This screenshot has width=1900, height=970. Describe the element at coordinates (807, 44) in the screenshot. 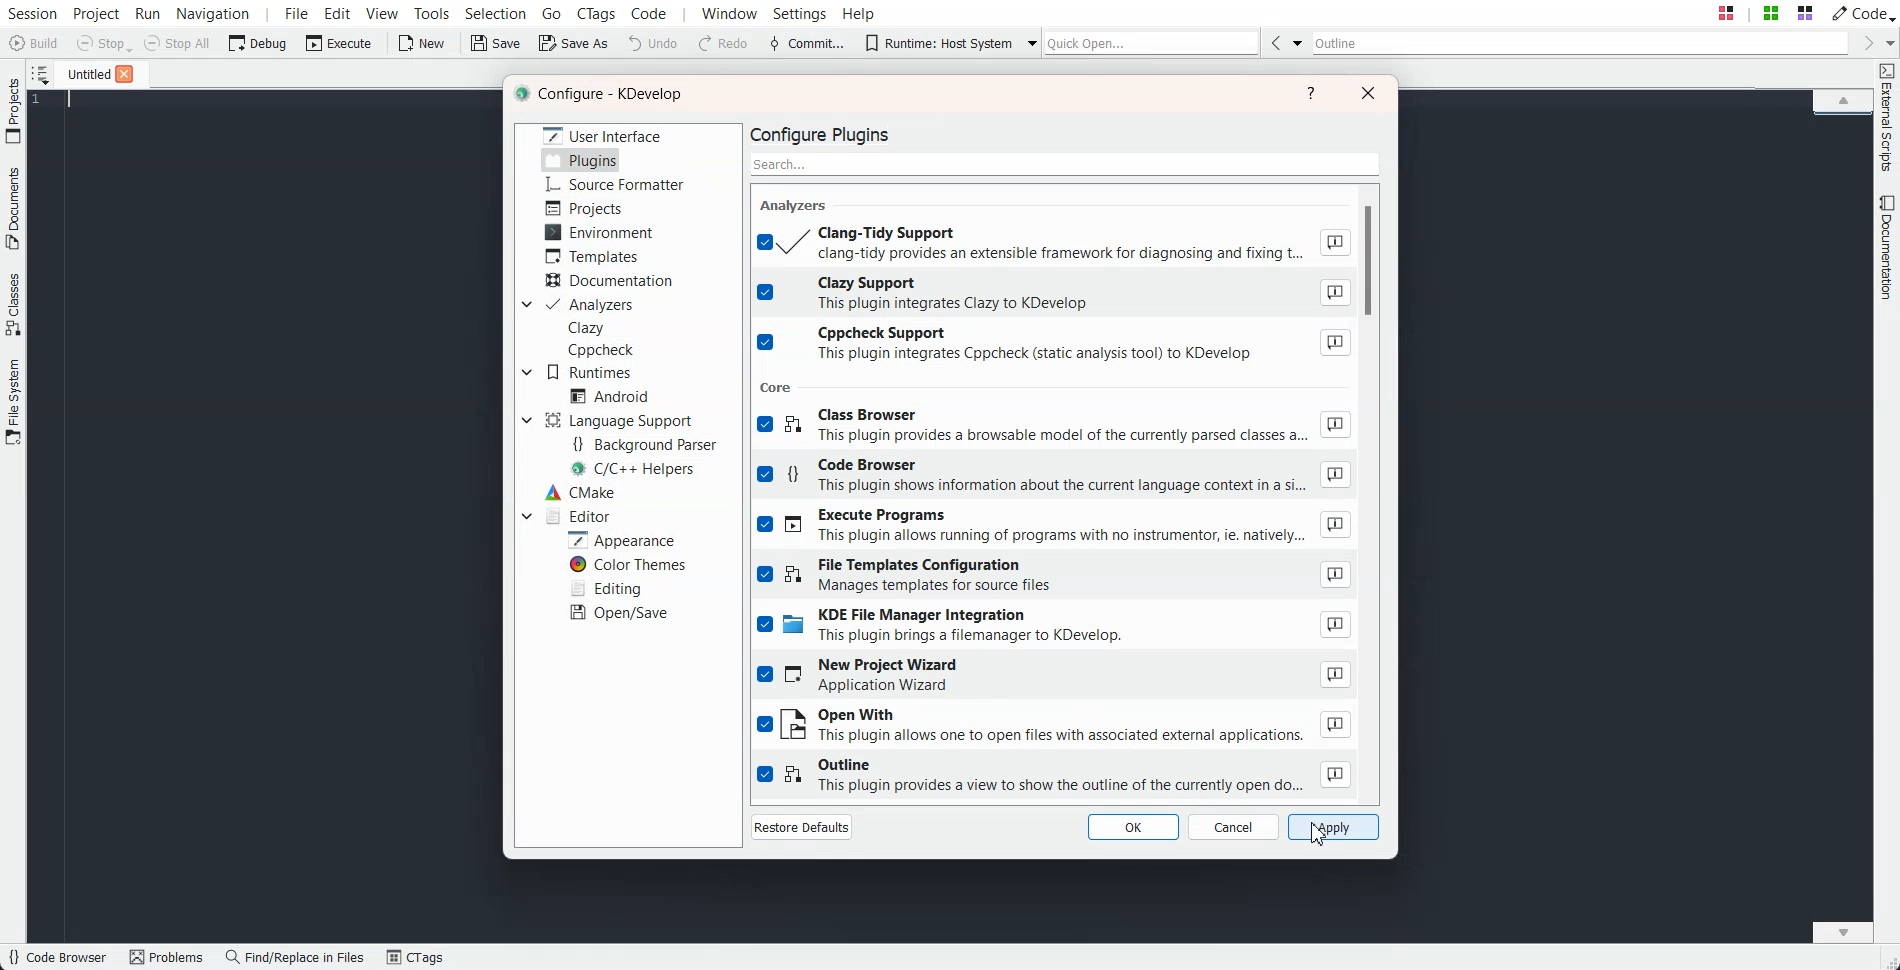

I see `Commit` at that location.